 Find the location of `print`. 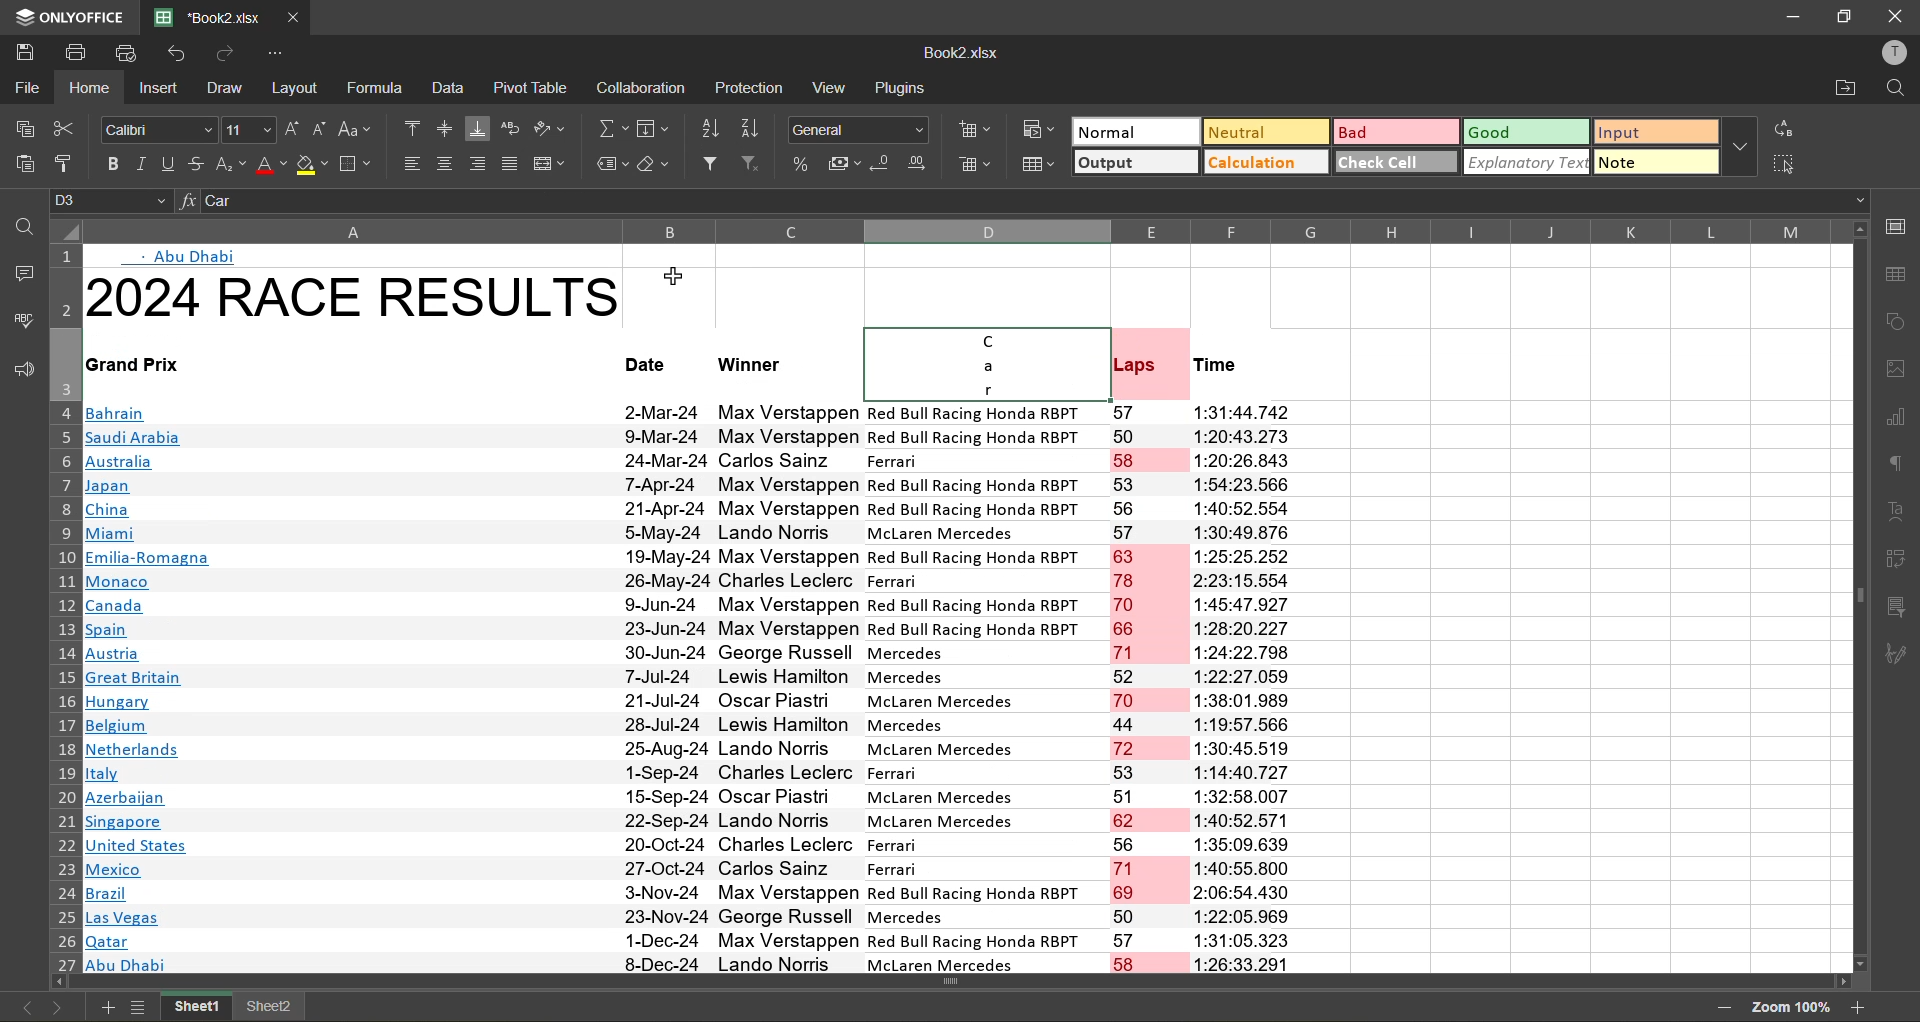

print is located at coordinates (76, 55).